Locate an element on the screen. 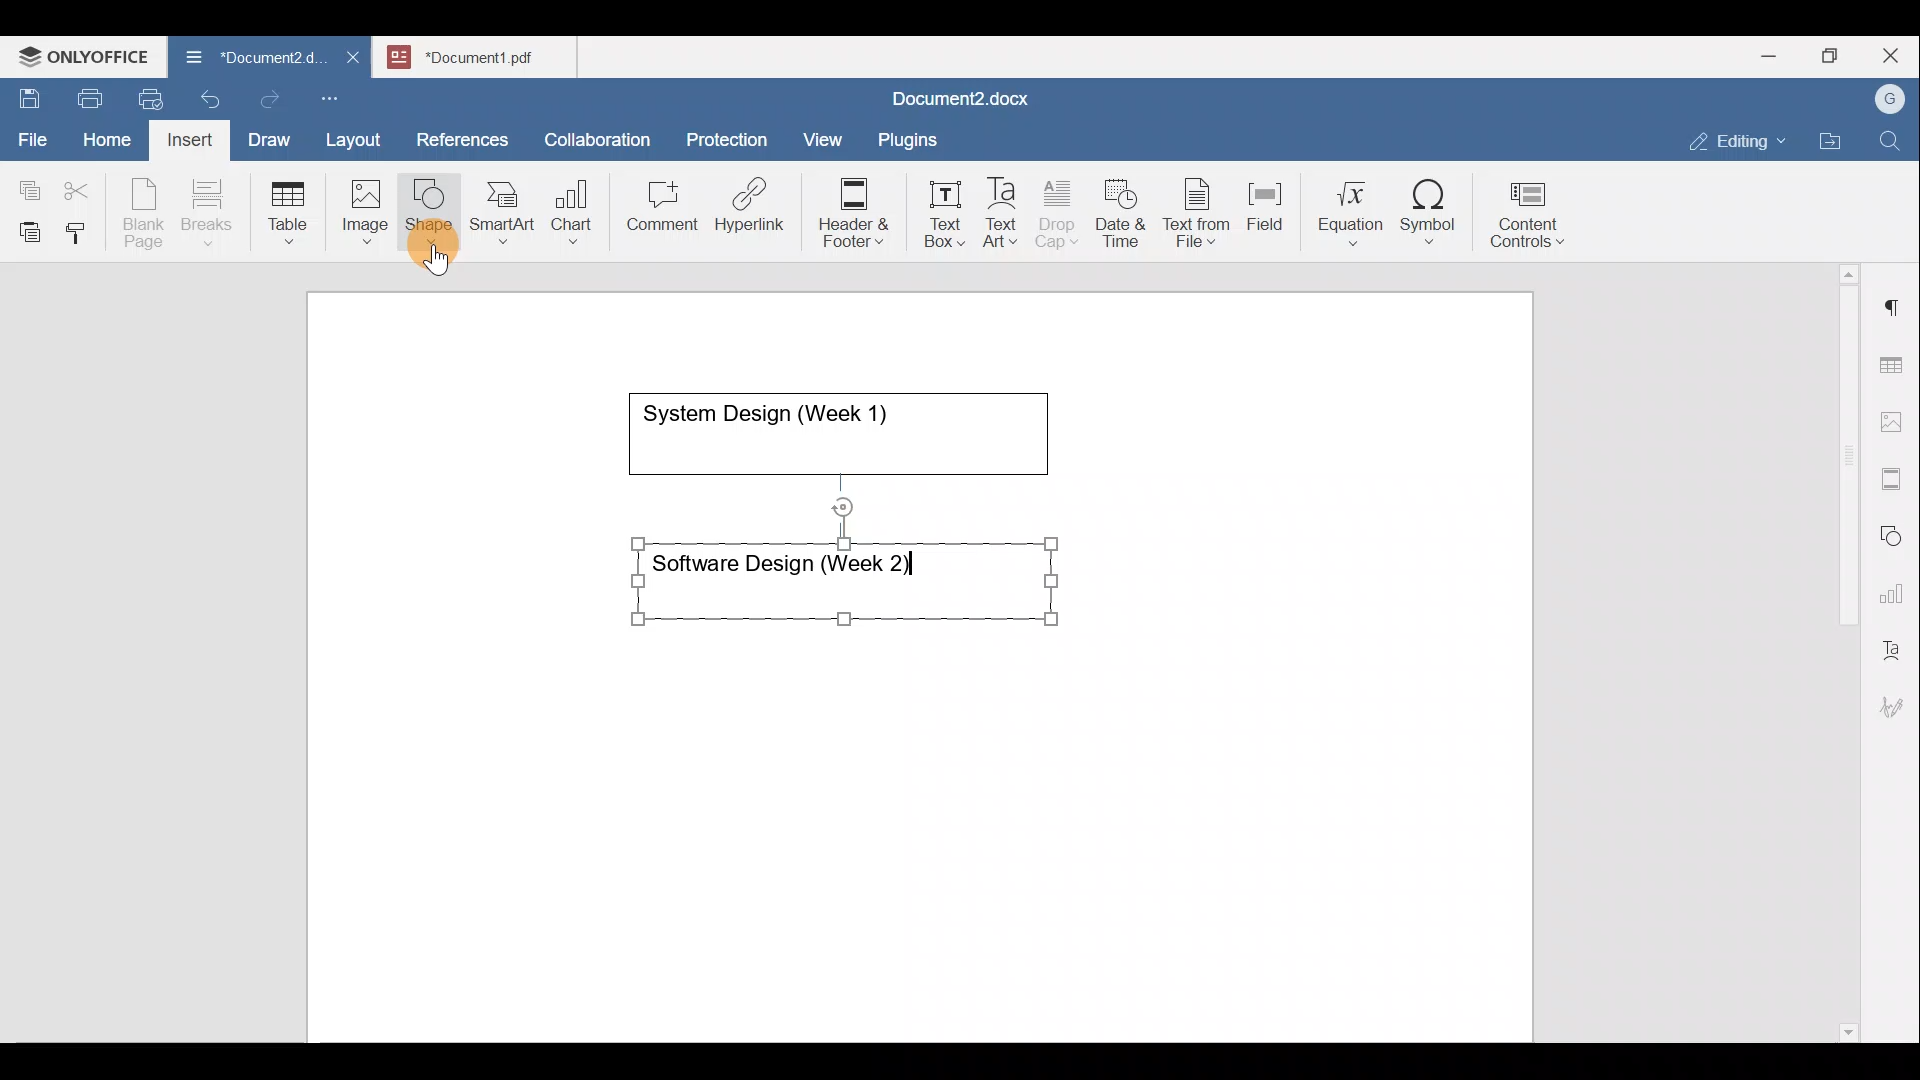 This screenshot has width=1920, height=1080. Document name is located at coordinates (956, 101).